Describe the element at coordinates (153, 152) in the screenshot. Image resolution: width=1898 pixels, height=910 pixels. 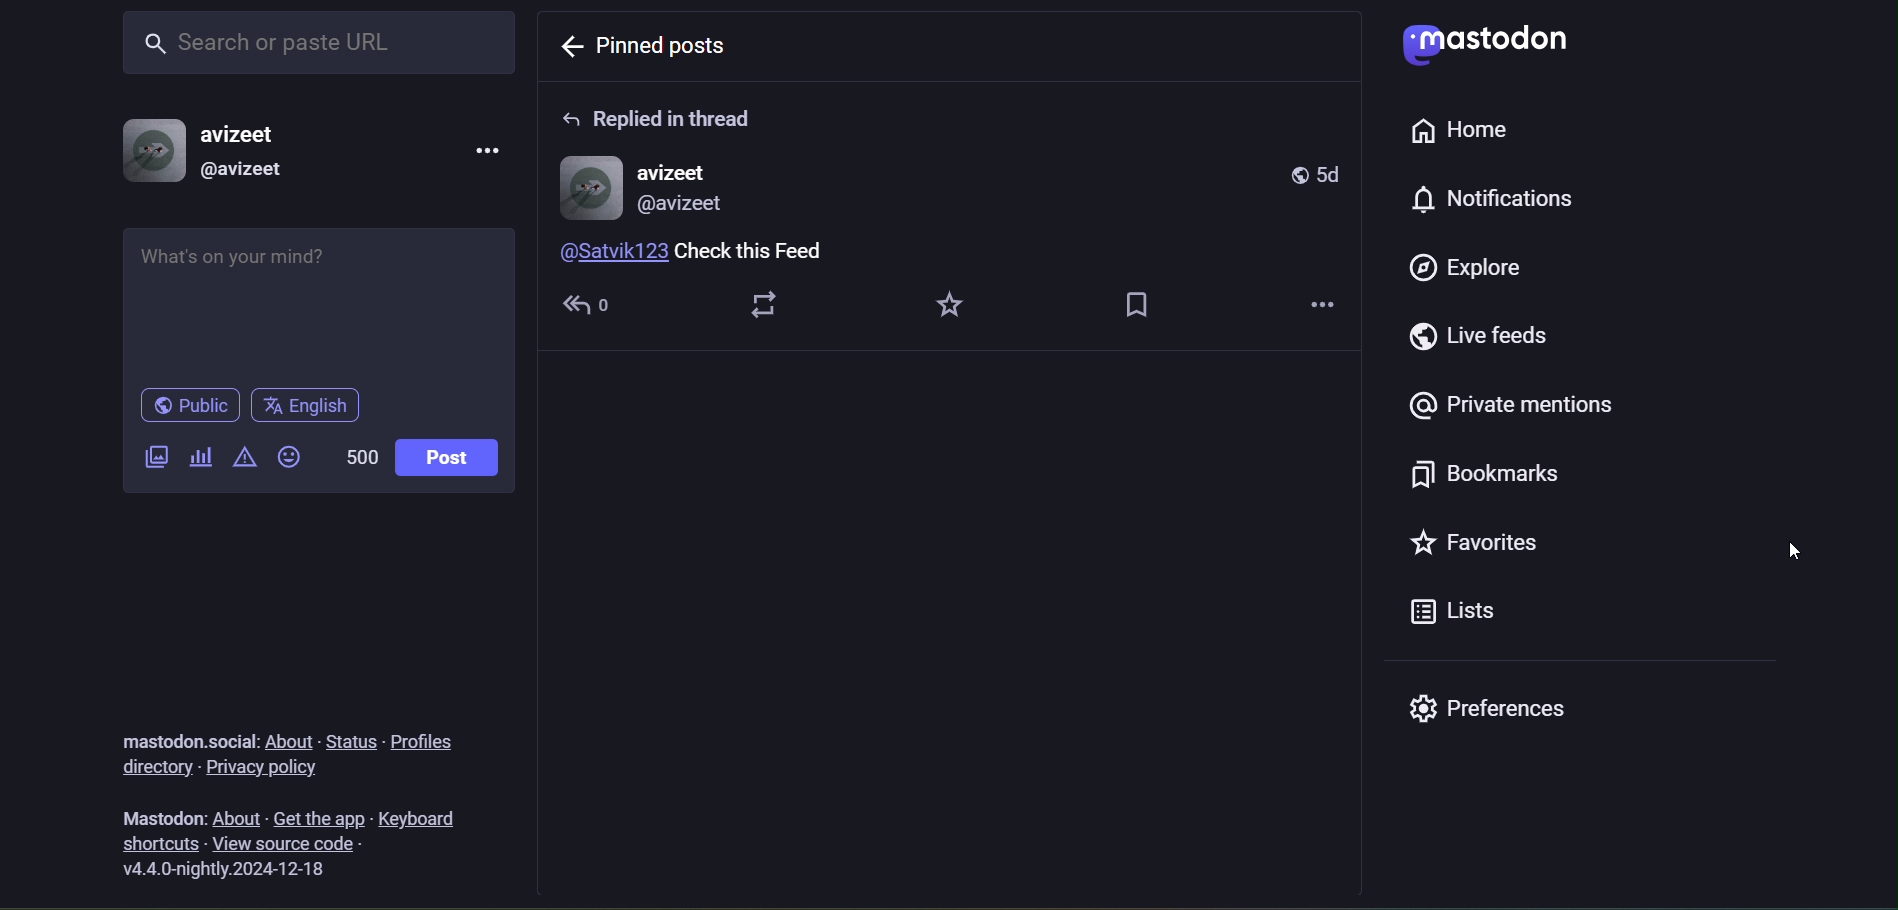
I see `profile picture` at that location.